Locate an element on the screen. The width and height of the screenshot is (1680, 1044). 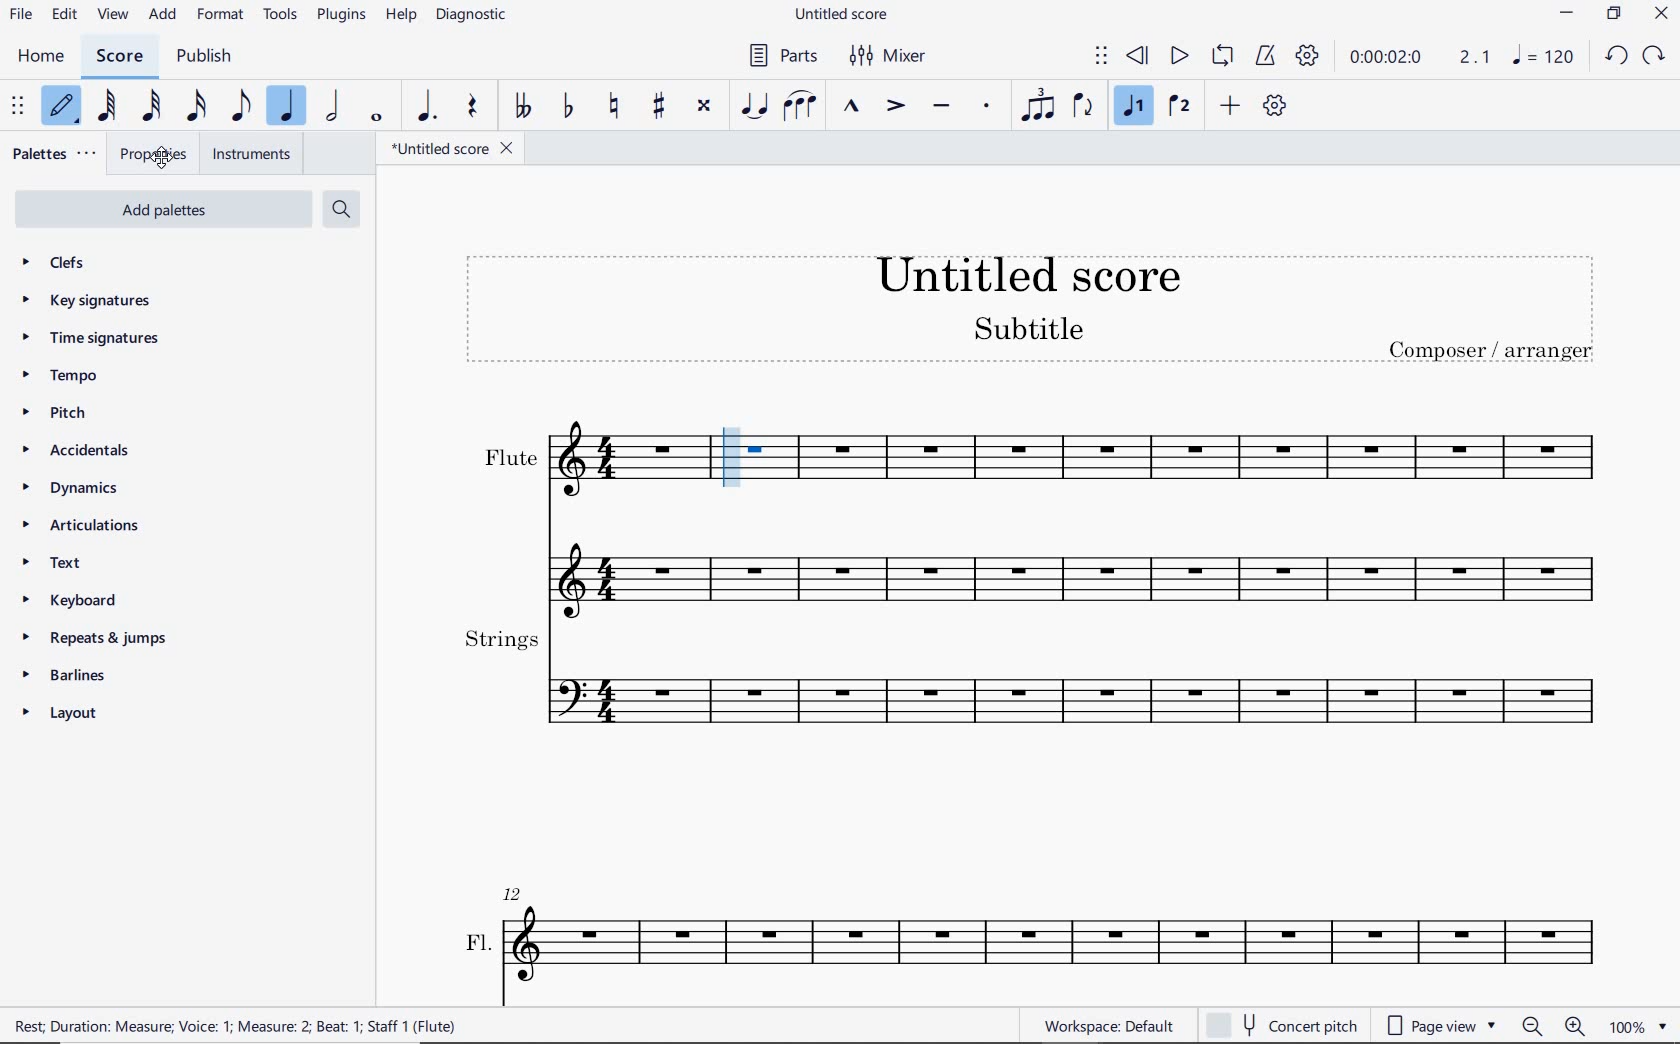
REWIND is located at coordinates (1138, 57).